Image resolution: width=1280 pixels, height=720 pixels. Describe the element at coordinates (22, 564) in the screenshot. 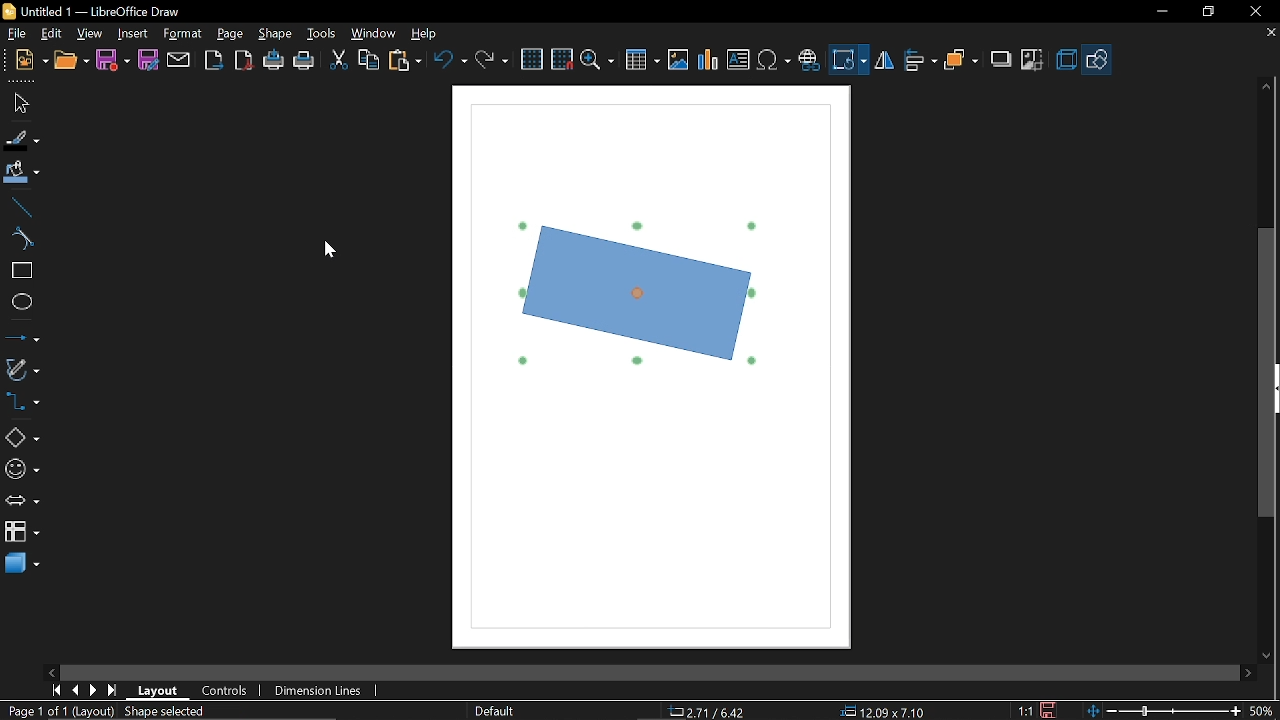

I see `3d shapes` at that location.